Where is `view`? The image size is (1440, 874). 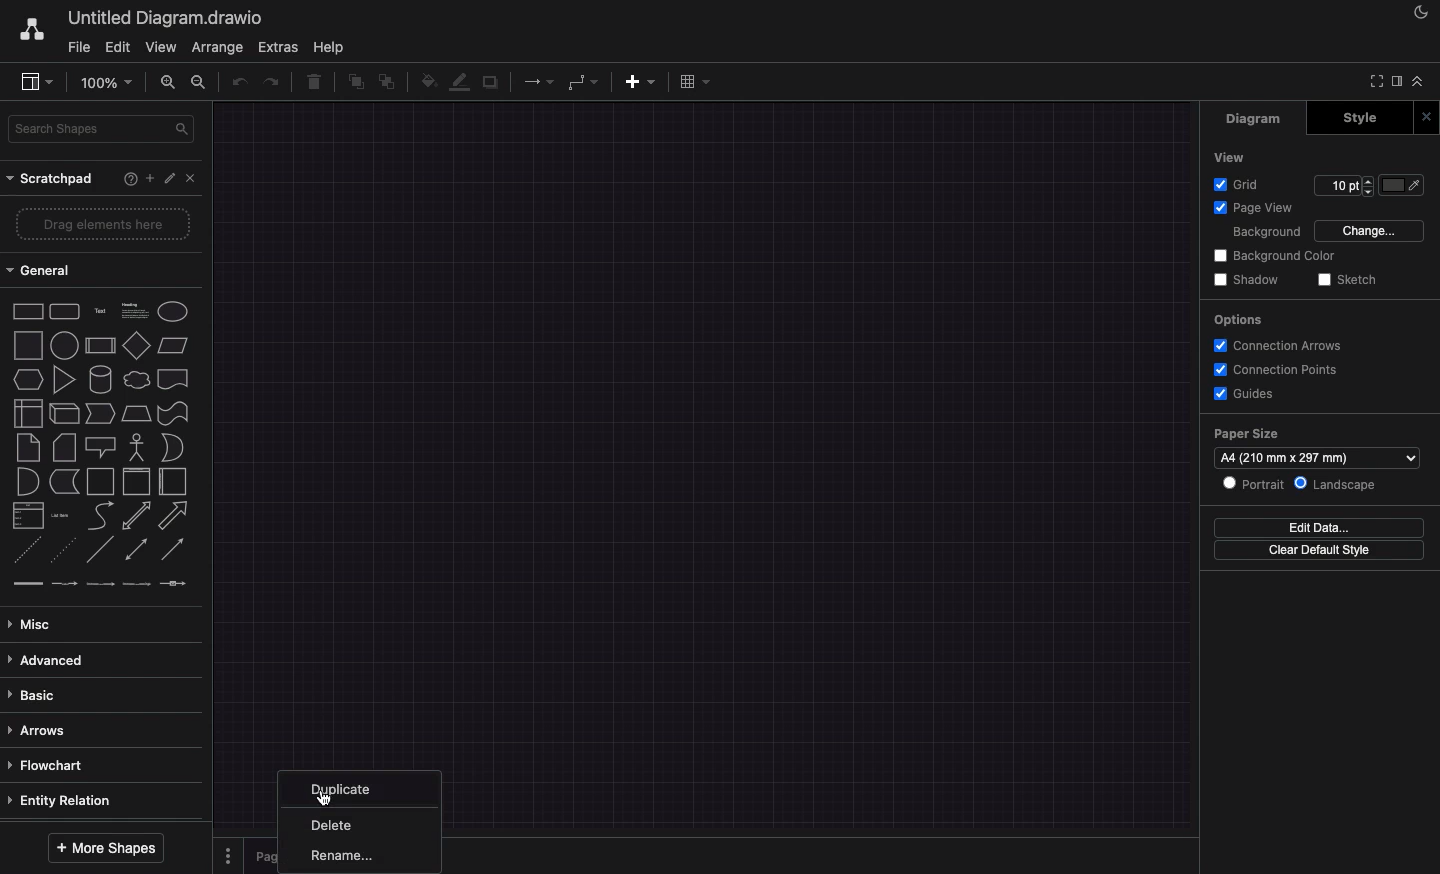
view is located at coordinates (161, 46).